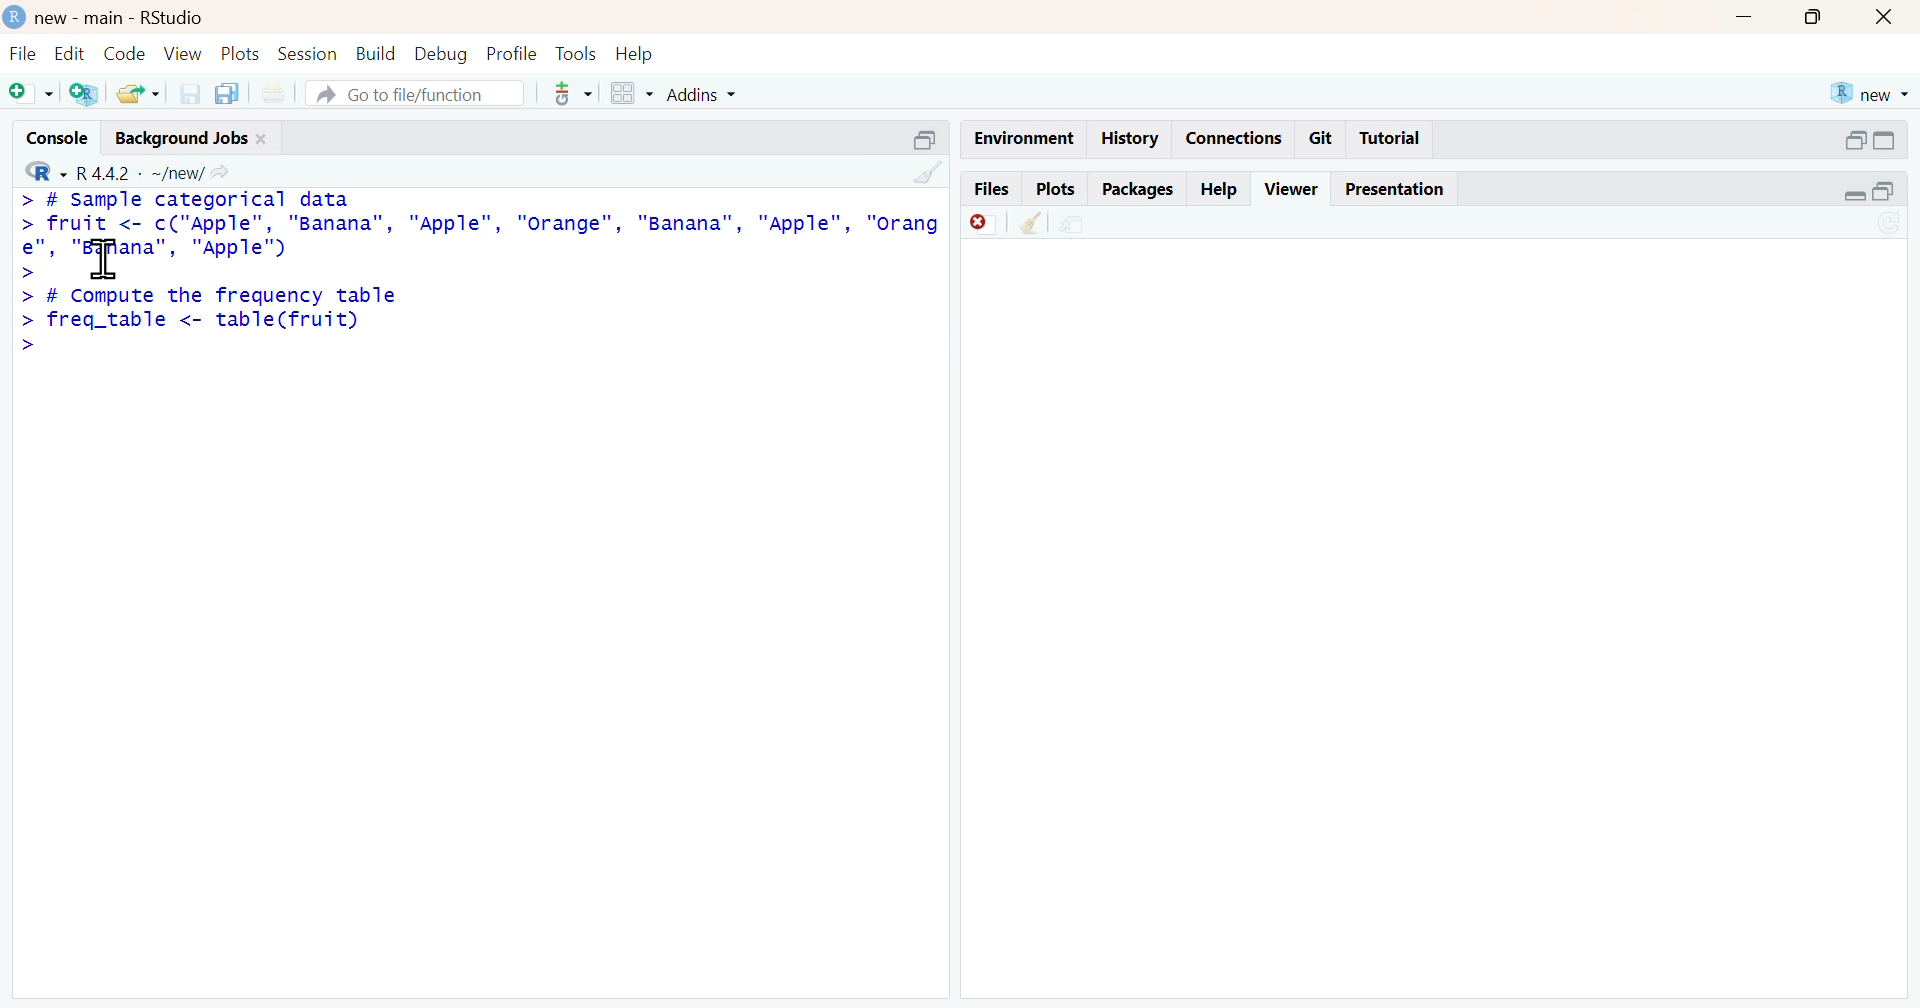  I want to click on code tools, so click(572, 94).